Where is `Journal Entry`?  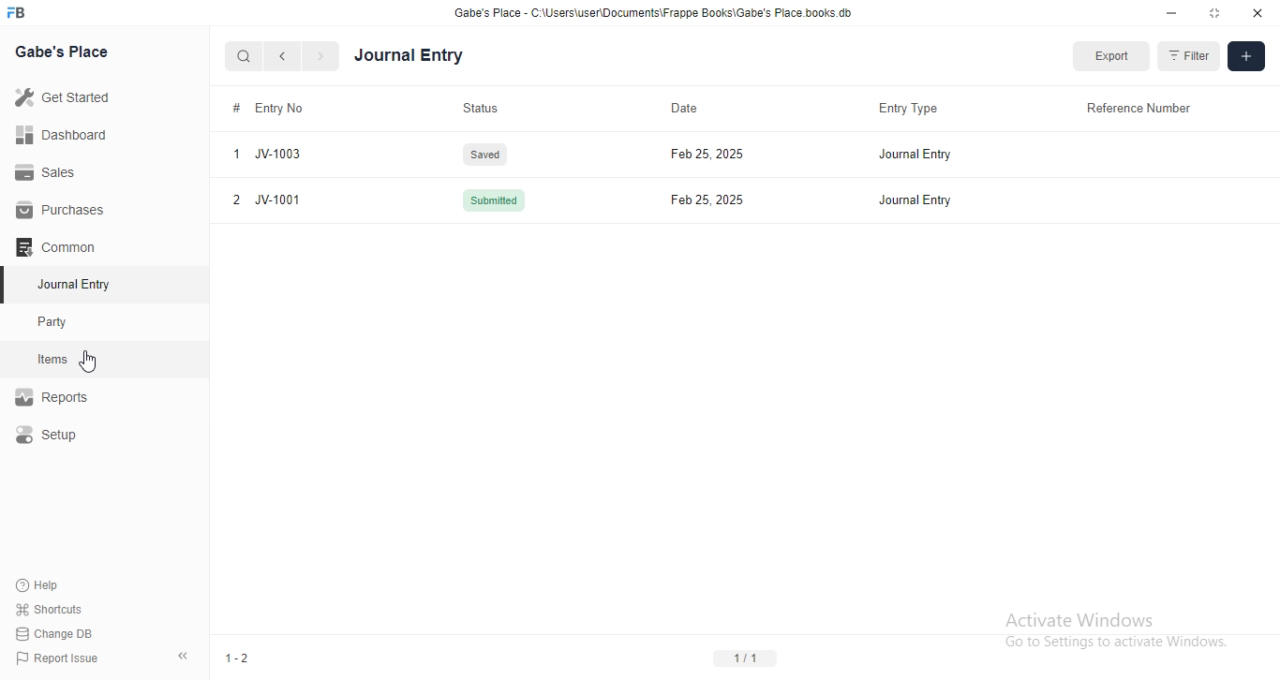
Journal Entry is located at coordinates (918, 154).